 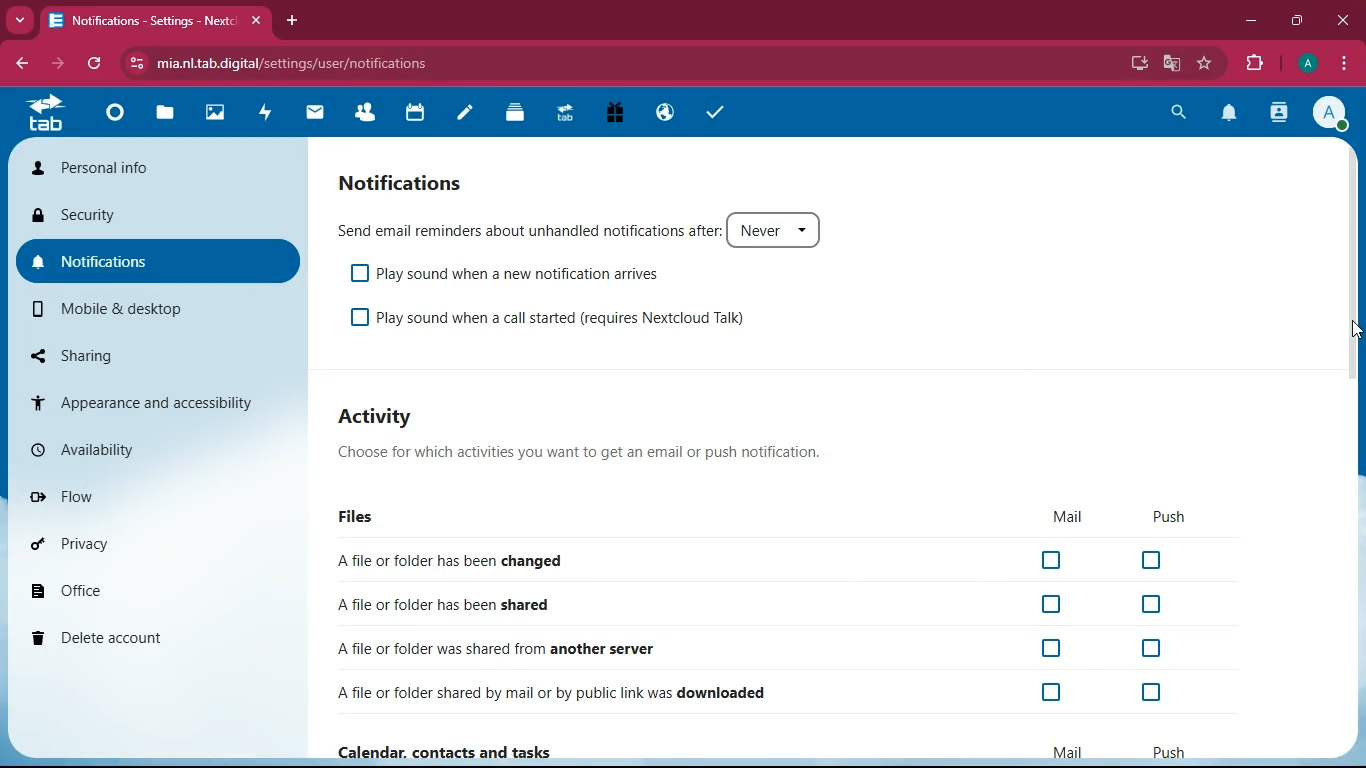 What do you see at coordinates (161, 309) in the screenshot?
I see `mobile & desktop` at bounding box center [161, 309].